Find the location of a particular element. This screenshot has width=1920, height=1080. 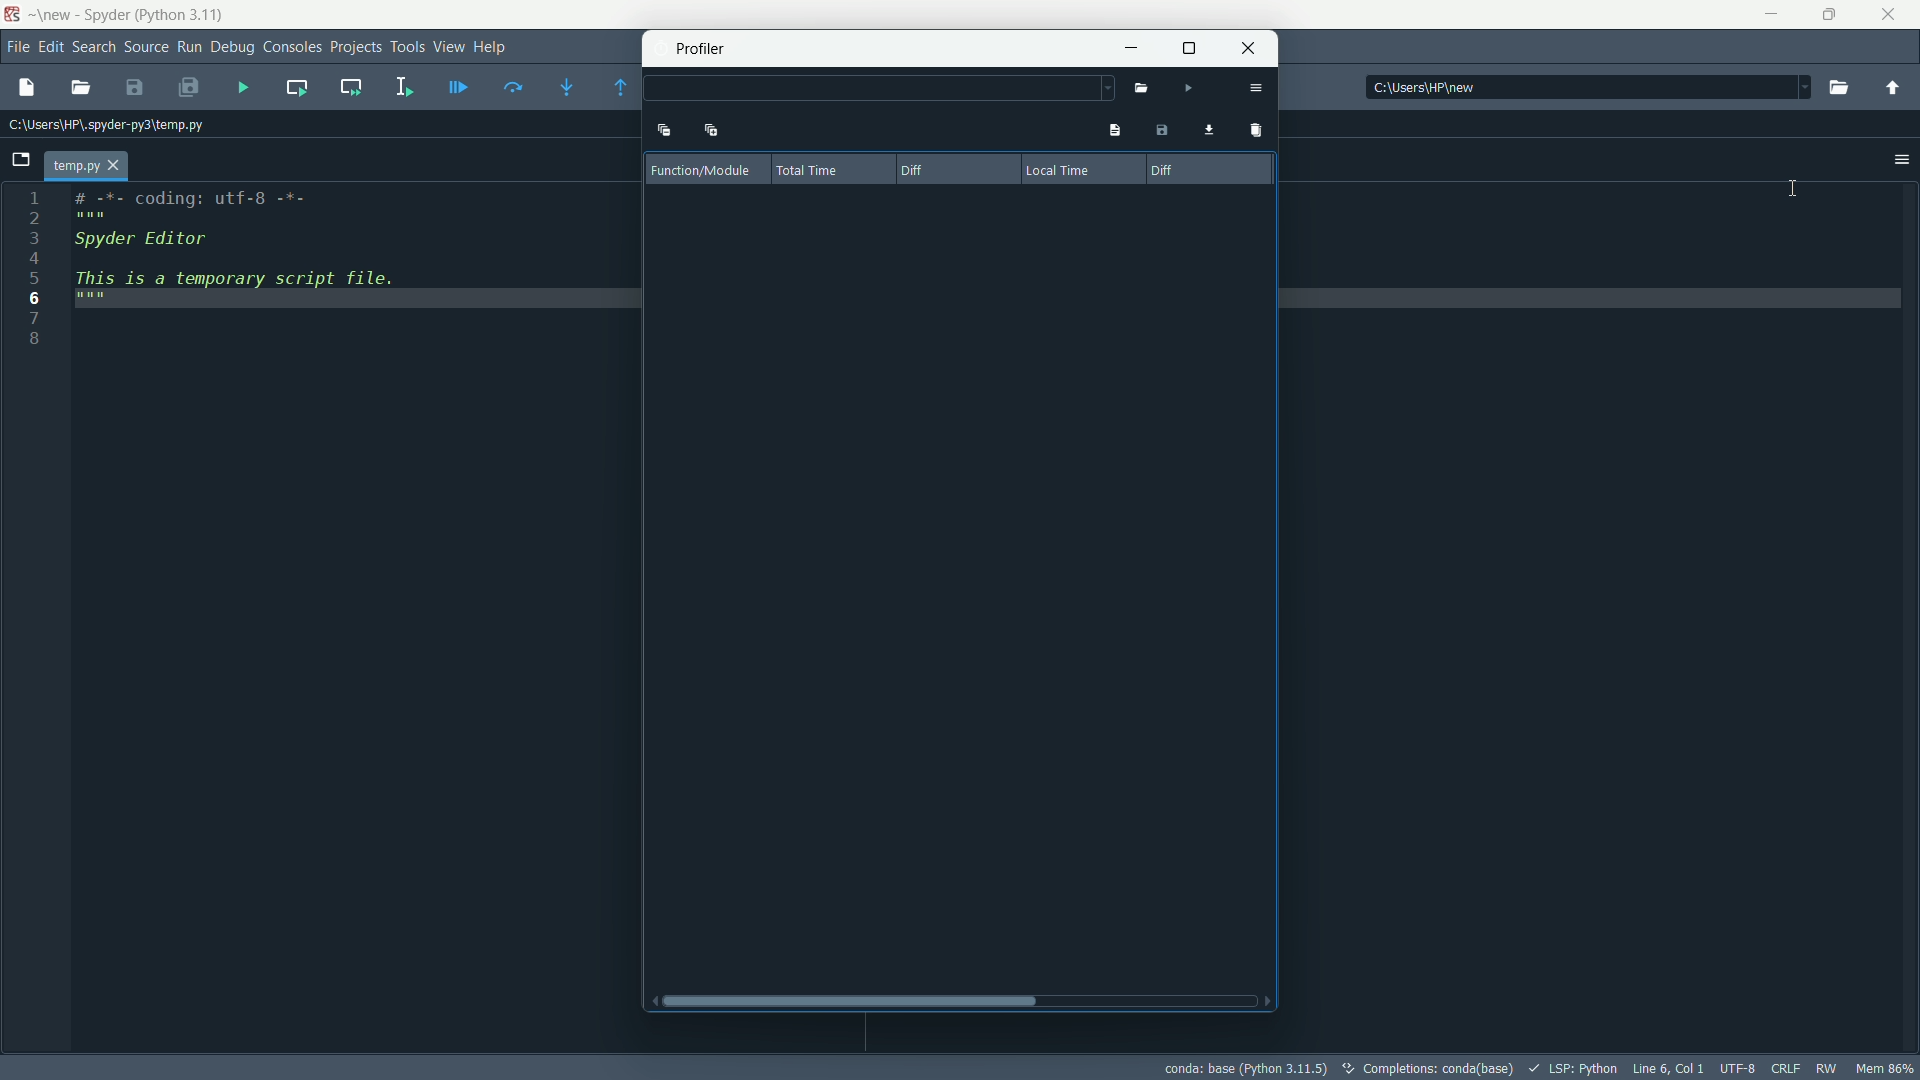

expand one level down is located at coordinates (712, 129).